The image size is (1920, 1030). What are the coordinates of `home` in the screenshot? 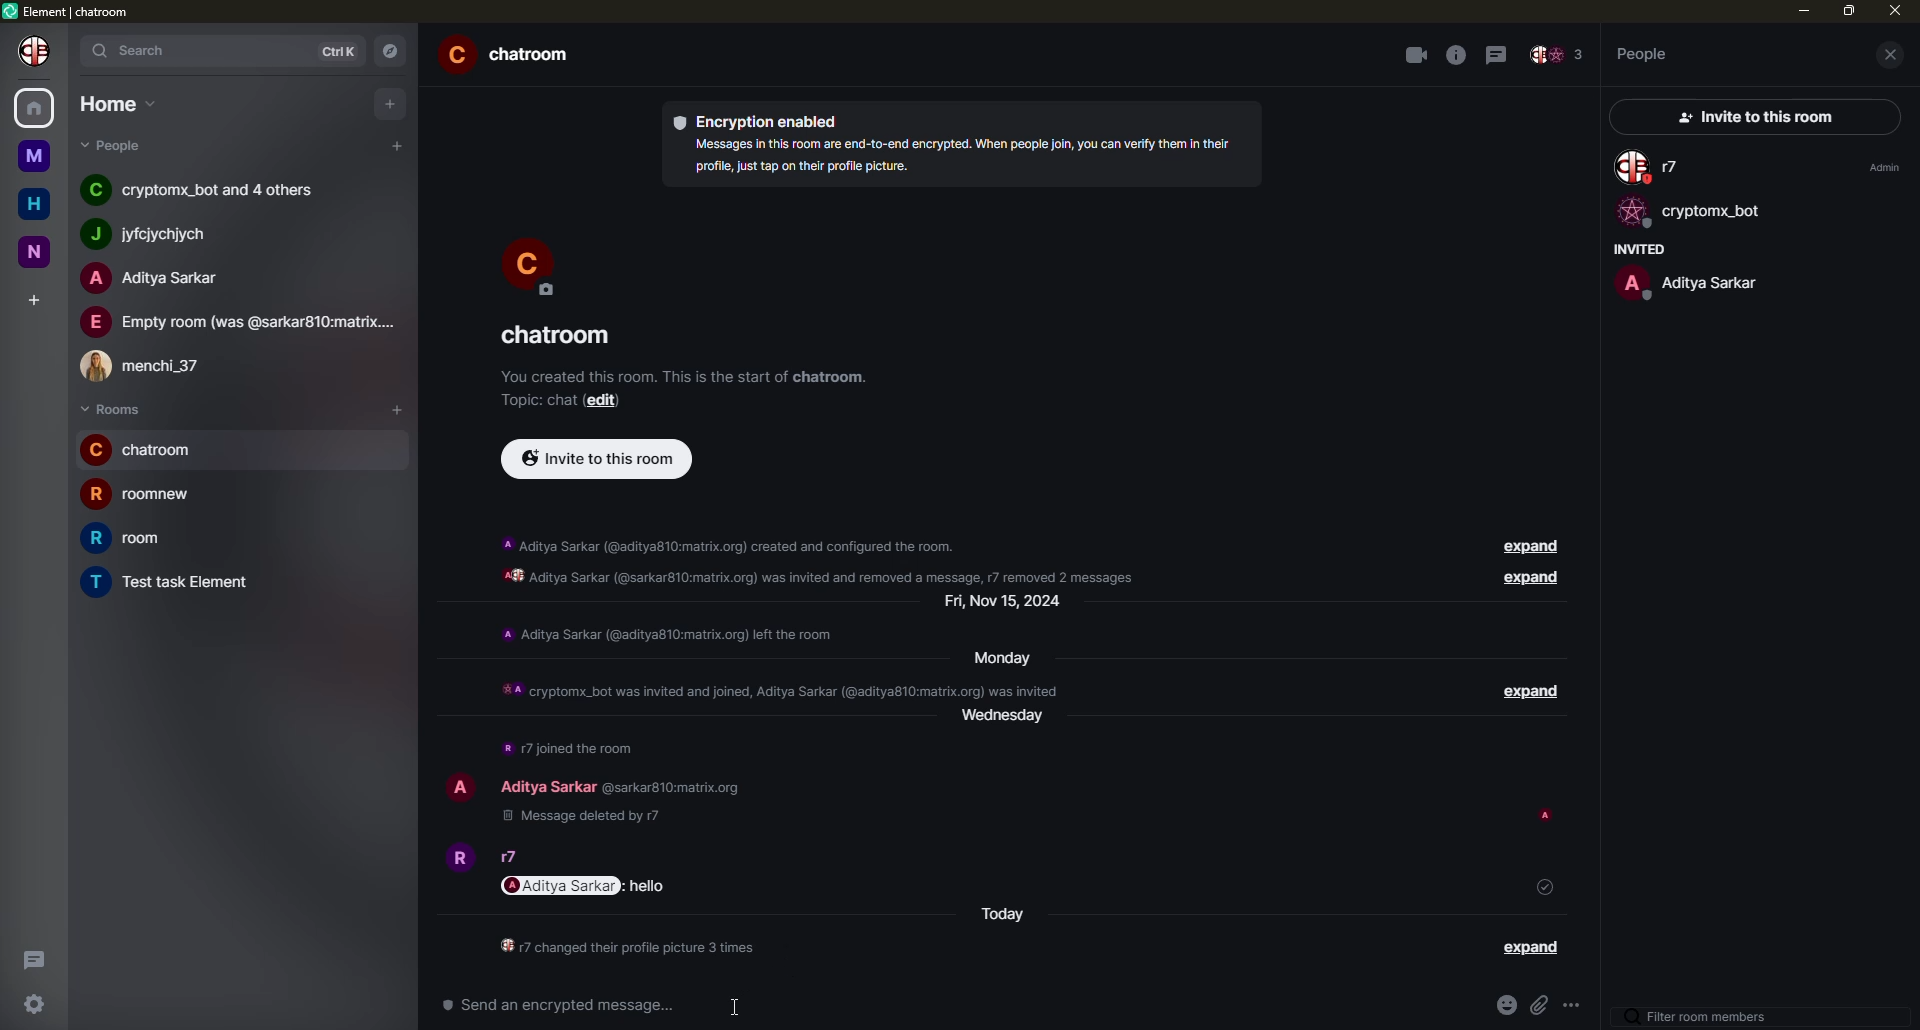 It's located at (36, 105).